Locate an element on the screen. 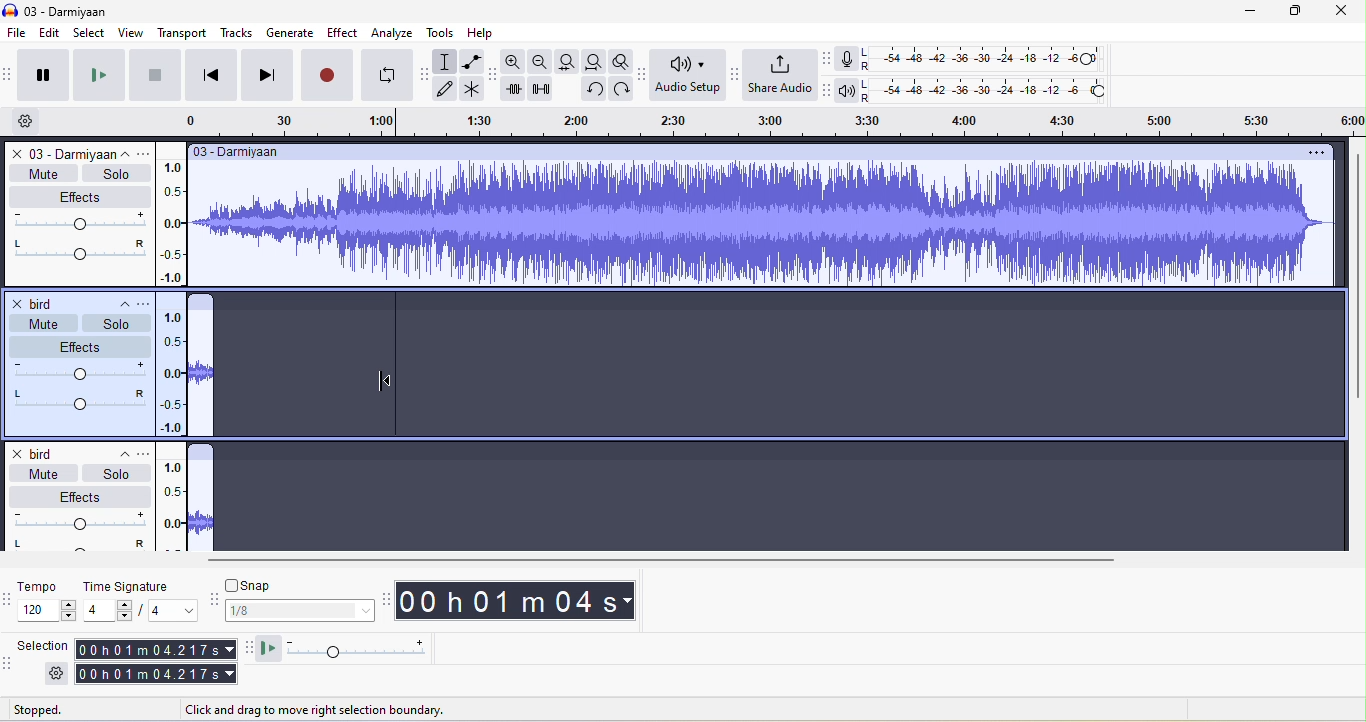 The width and height of the screenshot is (1366, 722). file selection to width is located at coordinates (570, 61).